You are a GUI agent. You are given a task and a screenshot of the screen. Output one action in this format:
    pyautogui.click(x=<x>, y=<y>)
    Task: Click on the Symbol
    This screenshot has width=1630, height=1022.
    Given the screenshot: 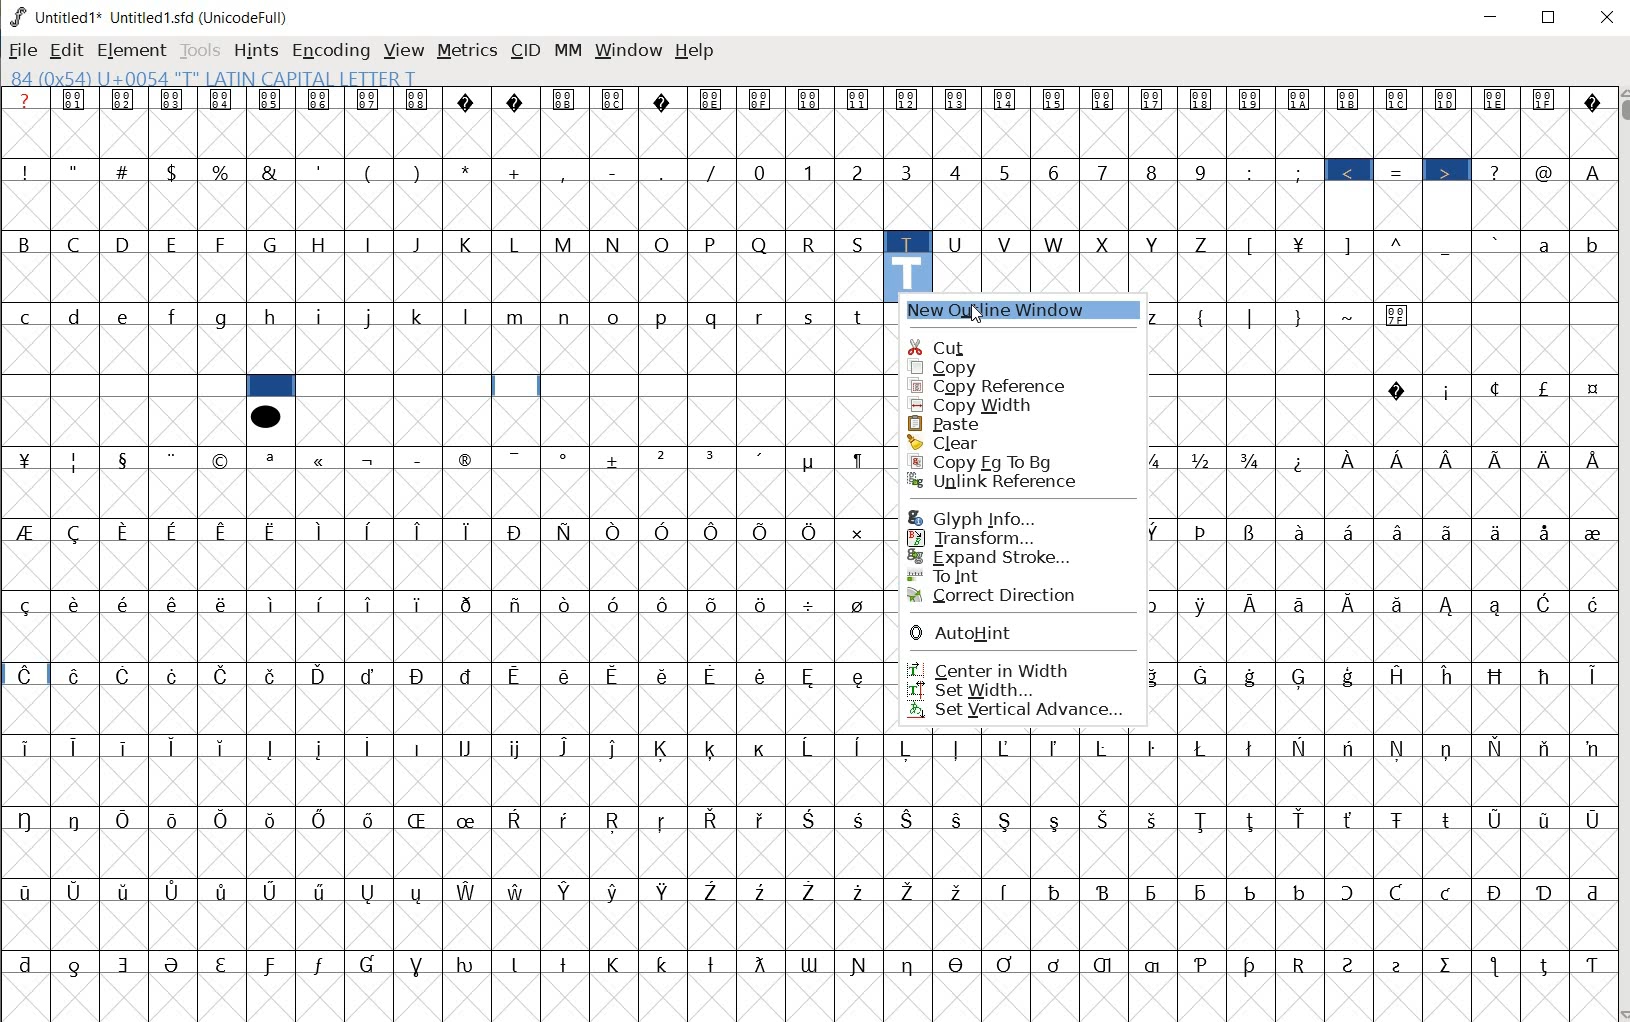 What is the action you would take?
    pyautogui.click(x=322, y=893)
    